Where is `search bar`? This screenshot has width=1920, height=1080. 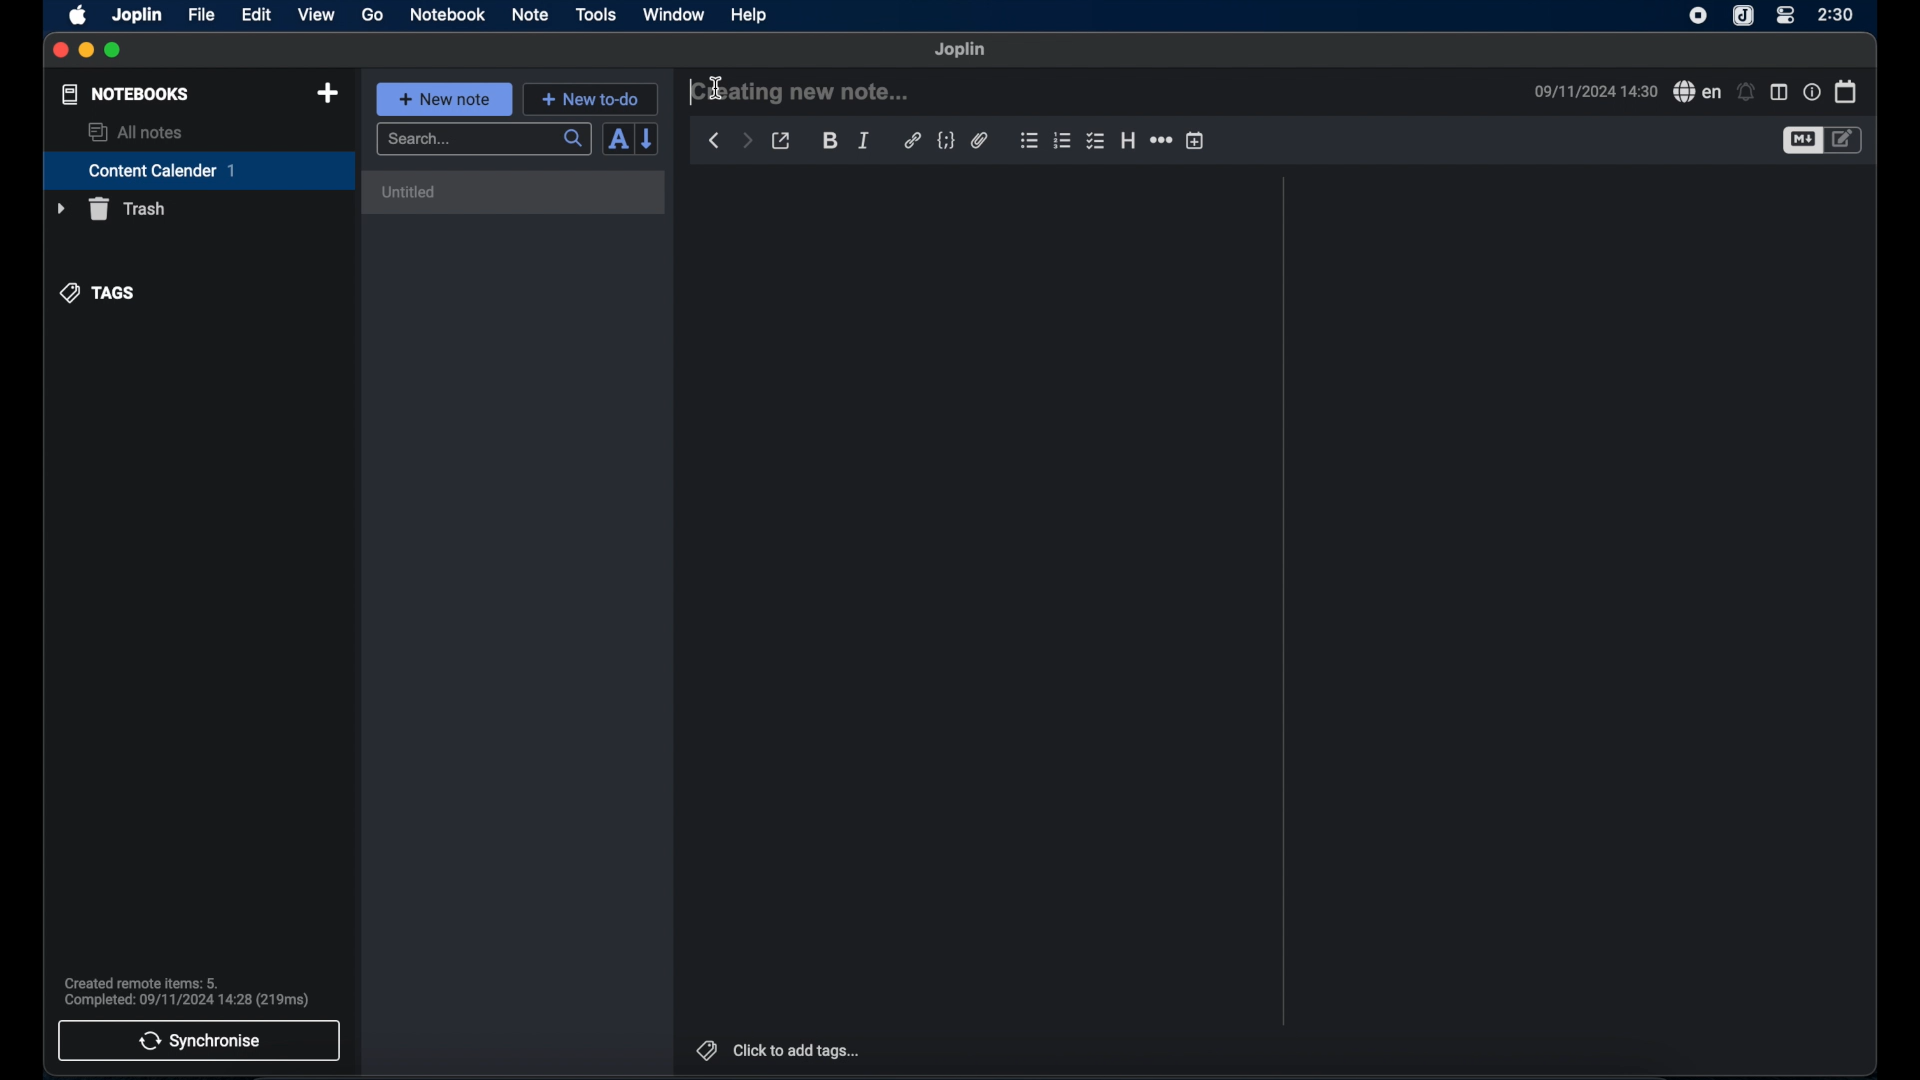 search bar is located at coordinates (485, 140).